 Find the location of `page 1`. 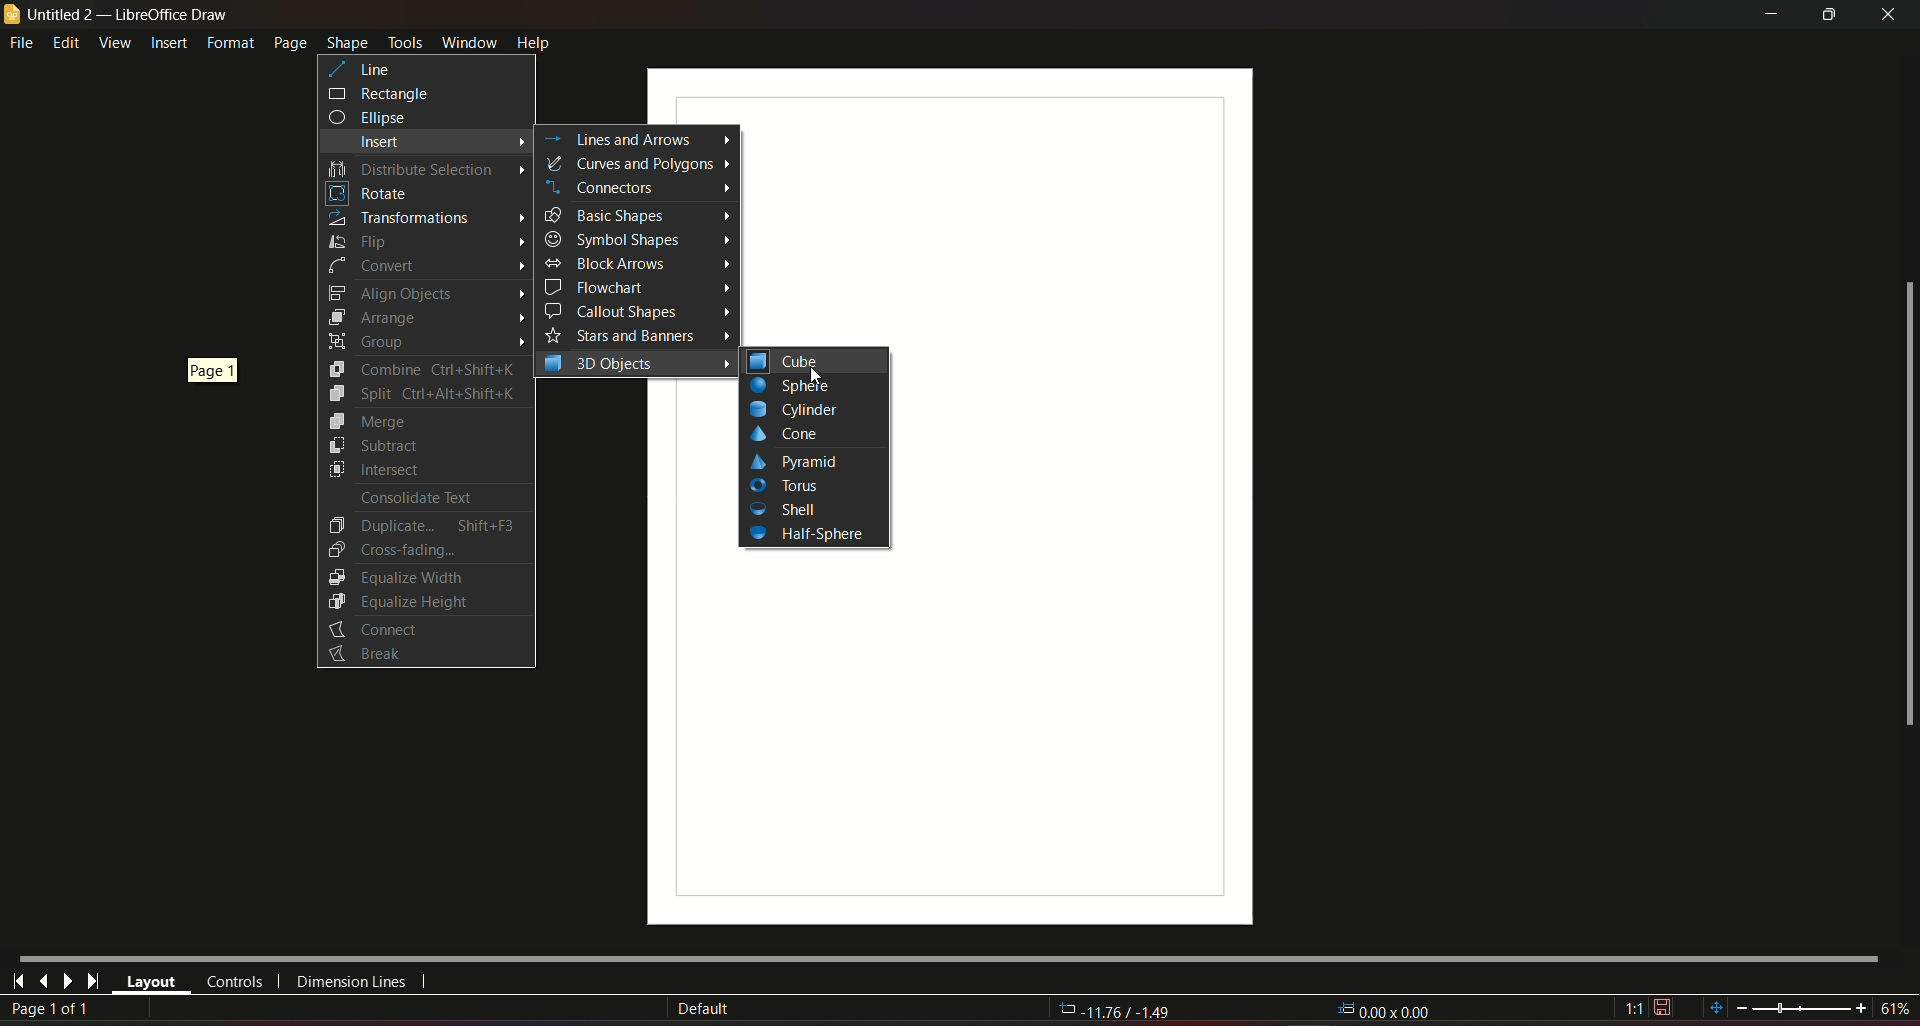

page 1 is located at coordinates (209, 372).